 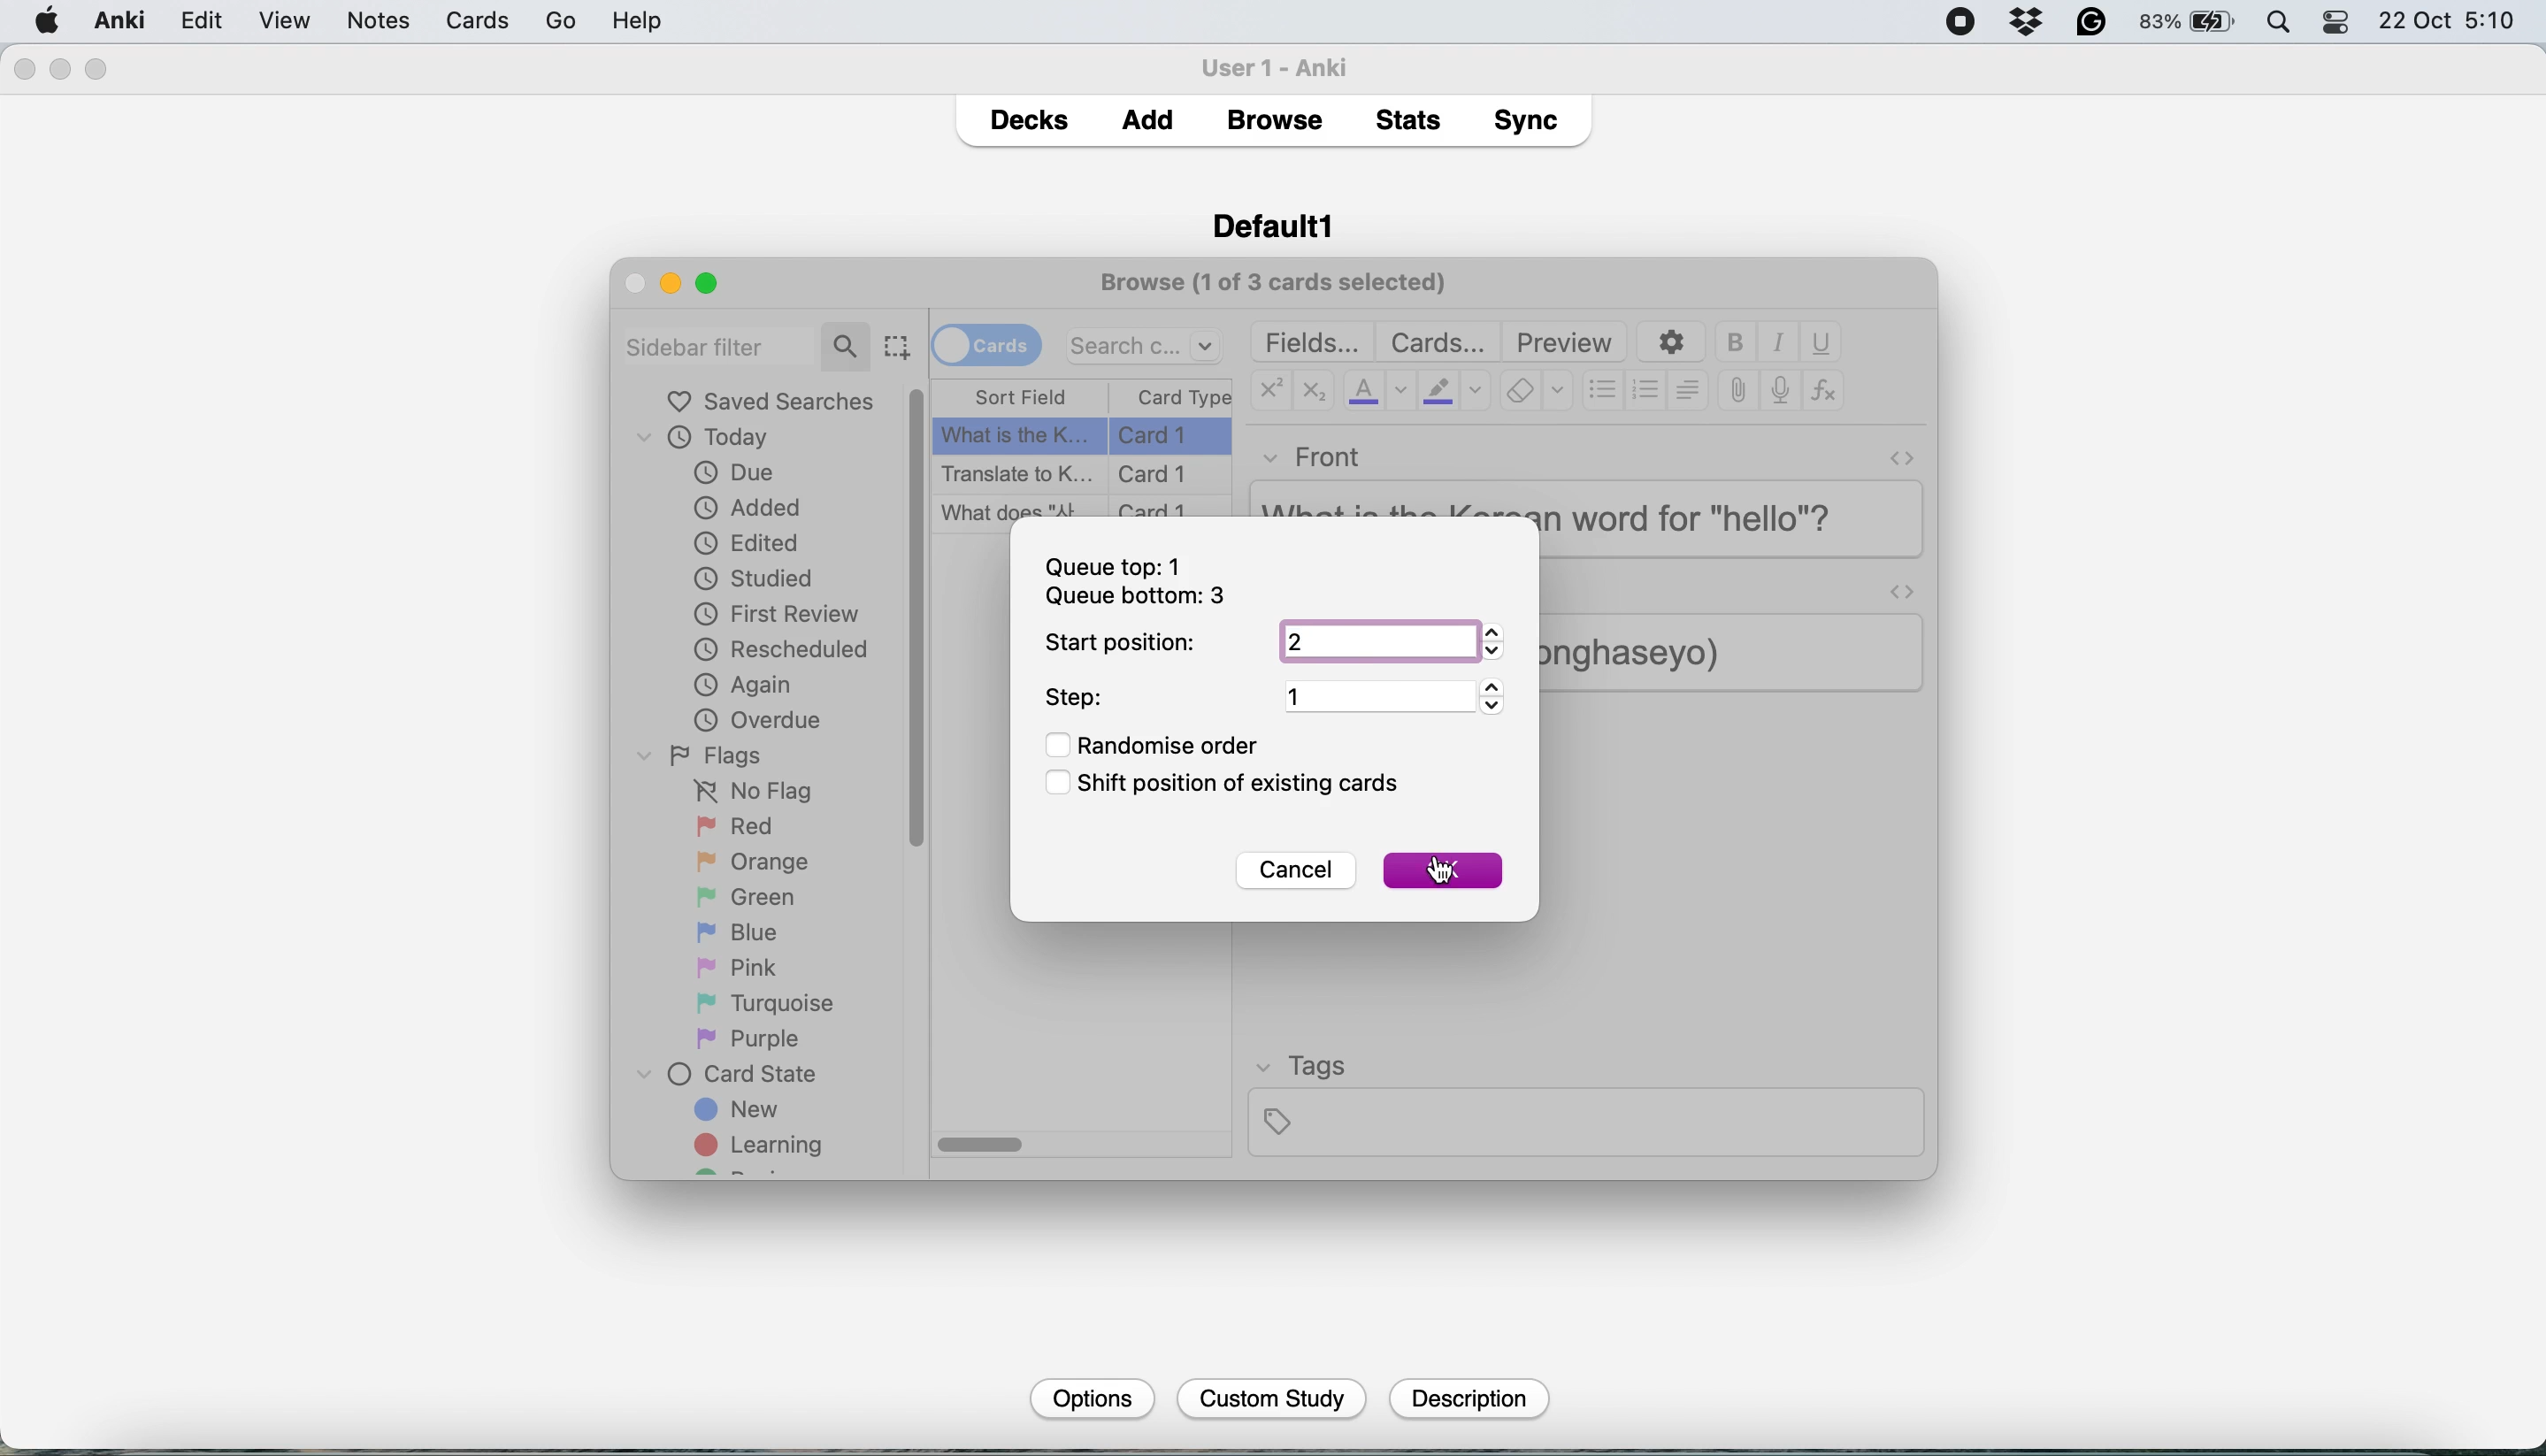 What do you see at coordinates (986, 343) in the screenshot?
I see `cards` at bounding box center [986, 343].